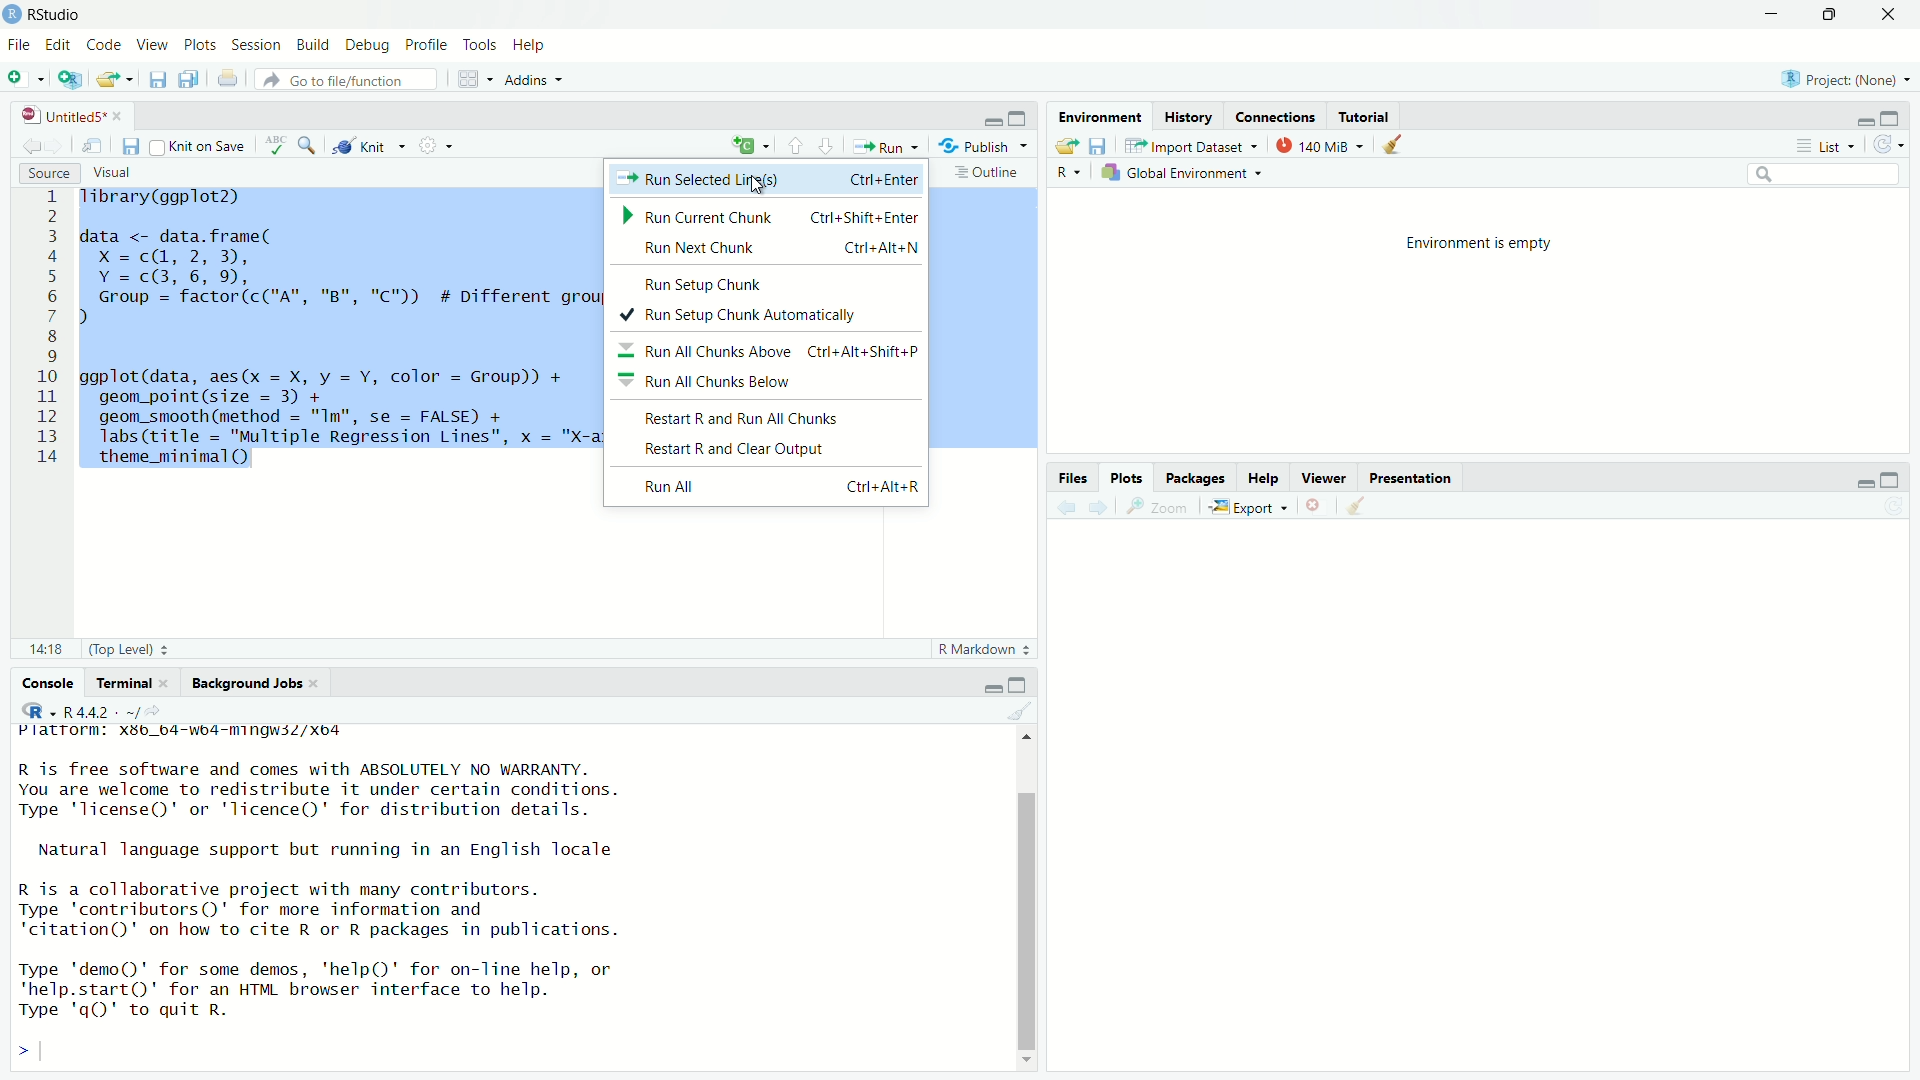 This screenshot has width=1920, height=1080. I want to click on RStudio, so click(47, 14).